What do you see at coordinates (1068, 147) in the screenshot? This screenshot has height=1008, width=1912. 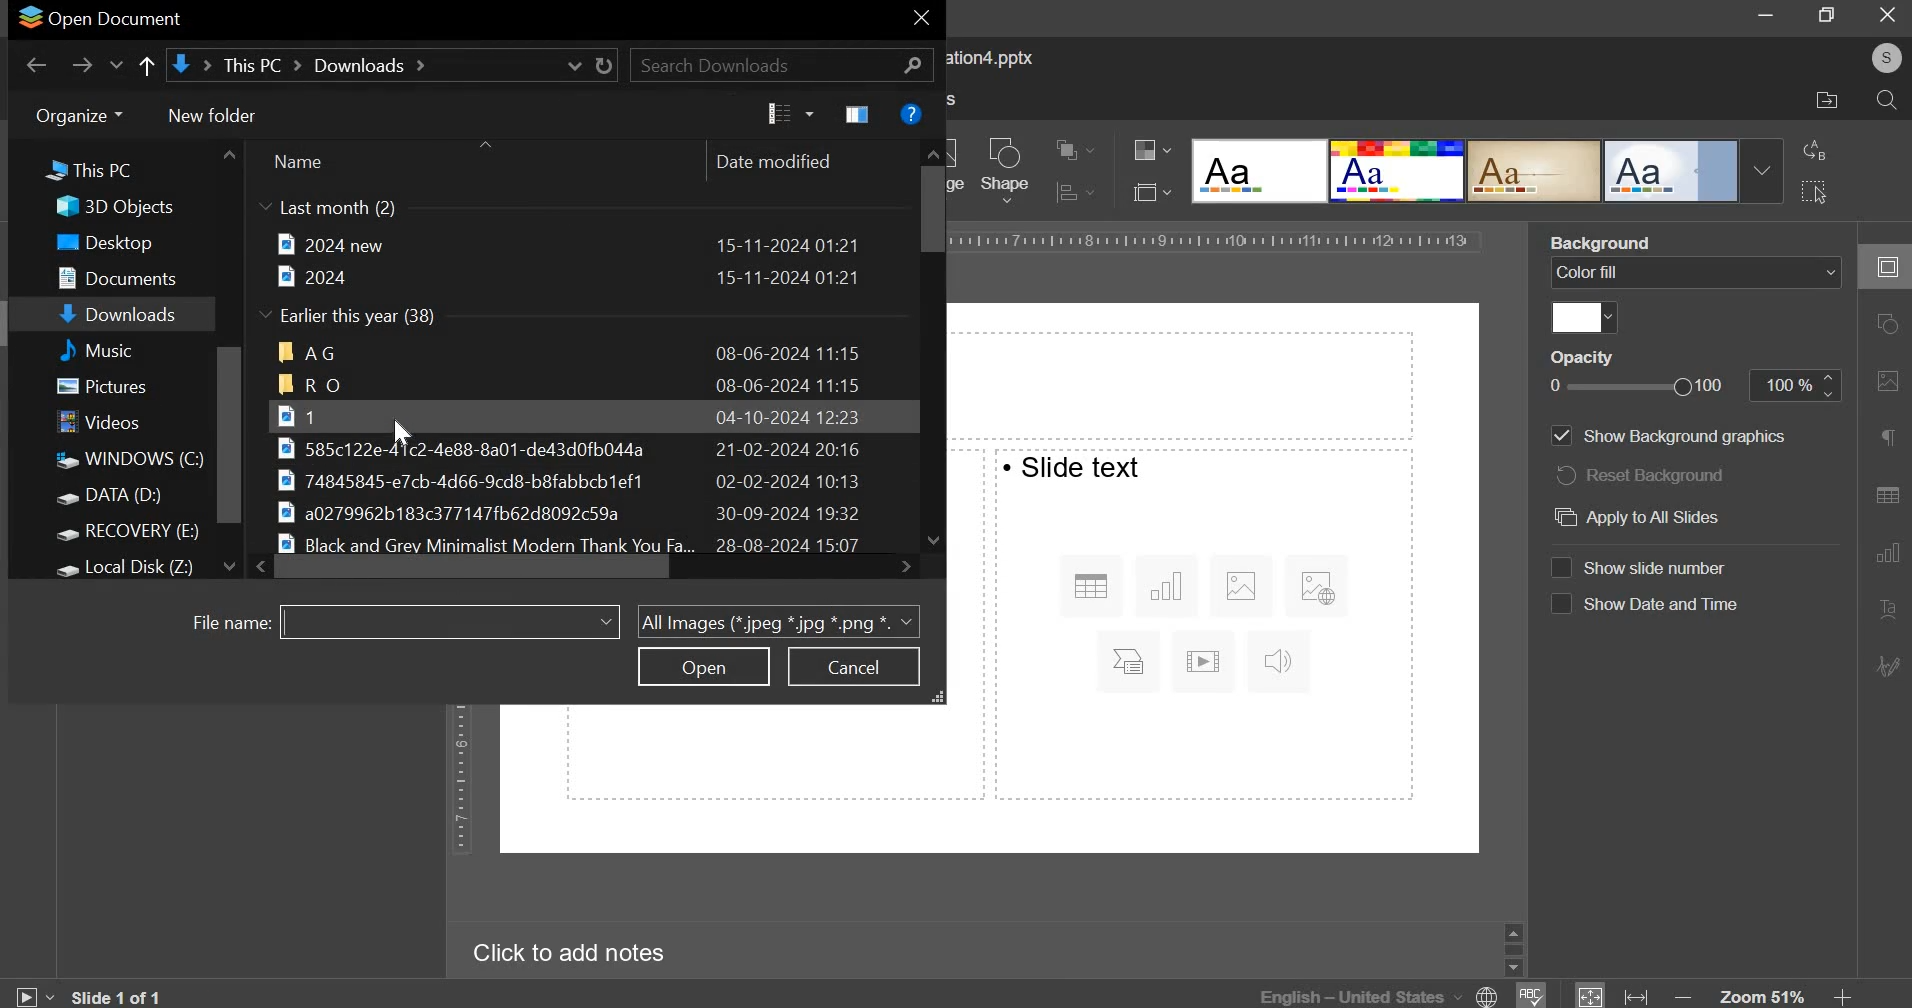 I see `arrangement` at bounding box center [1068, 147].